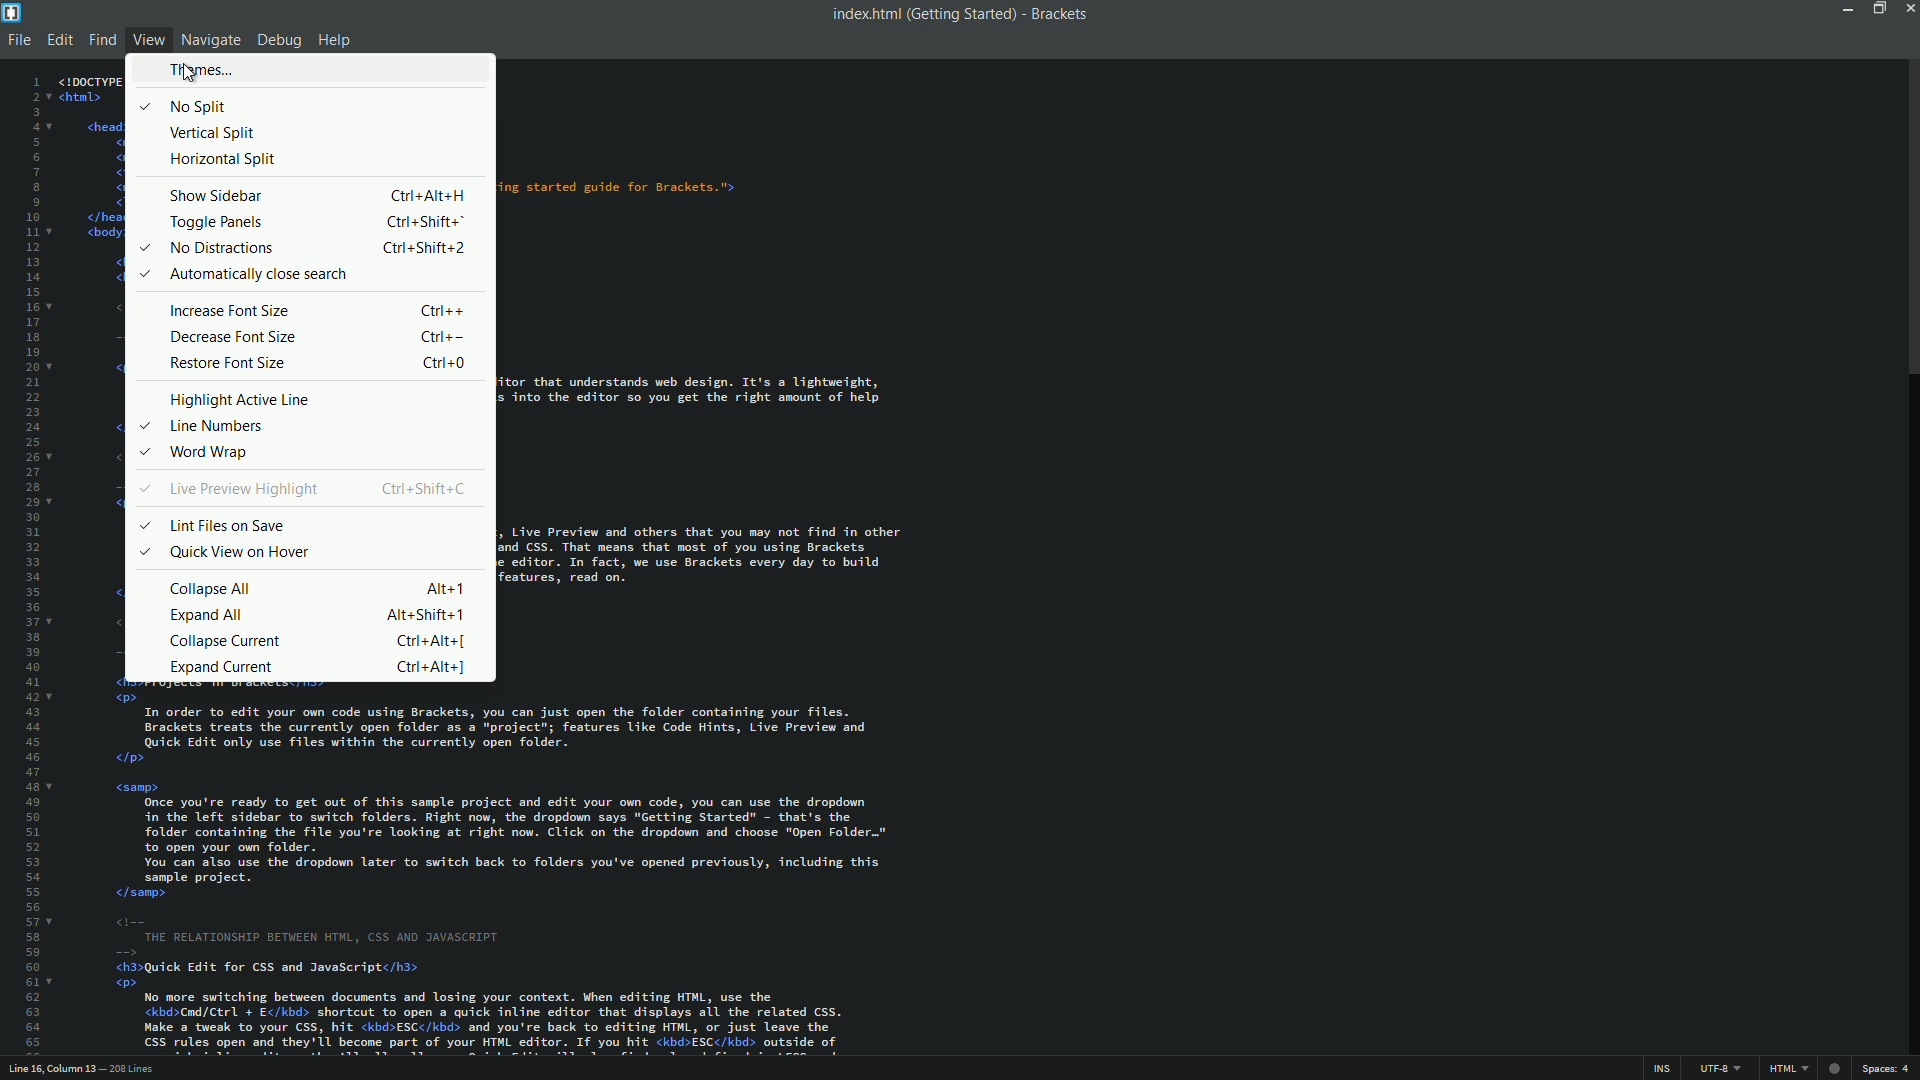  Describe the element at coordinates (215, 134) in the screenshot. I see `vertical split` at that location.